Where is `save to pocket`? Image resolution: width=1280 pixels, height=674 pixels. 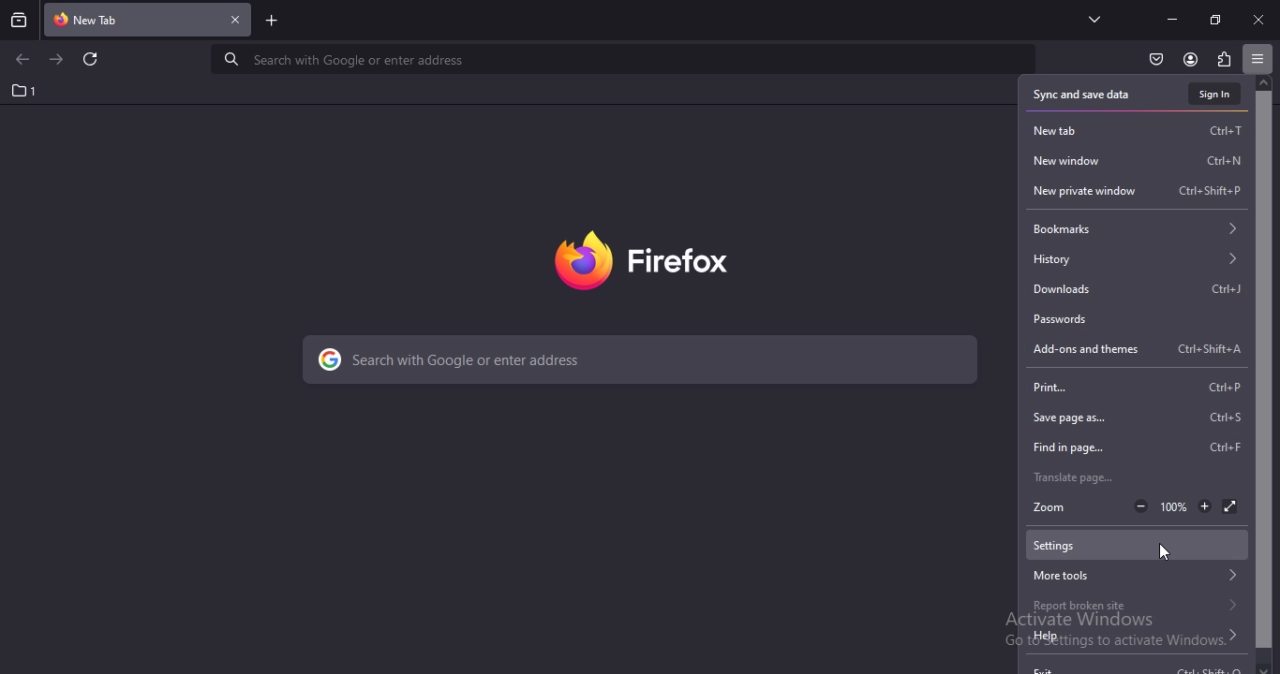
save to pocket is located at coordinates (1154, 60).